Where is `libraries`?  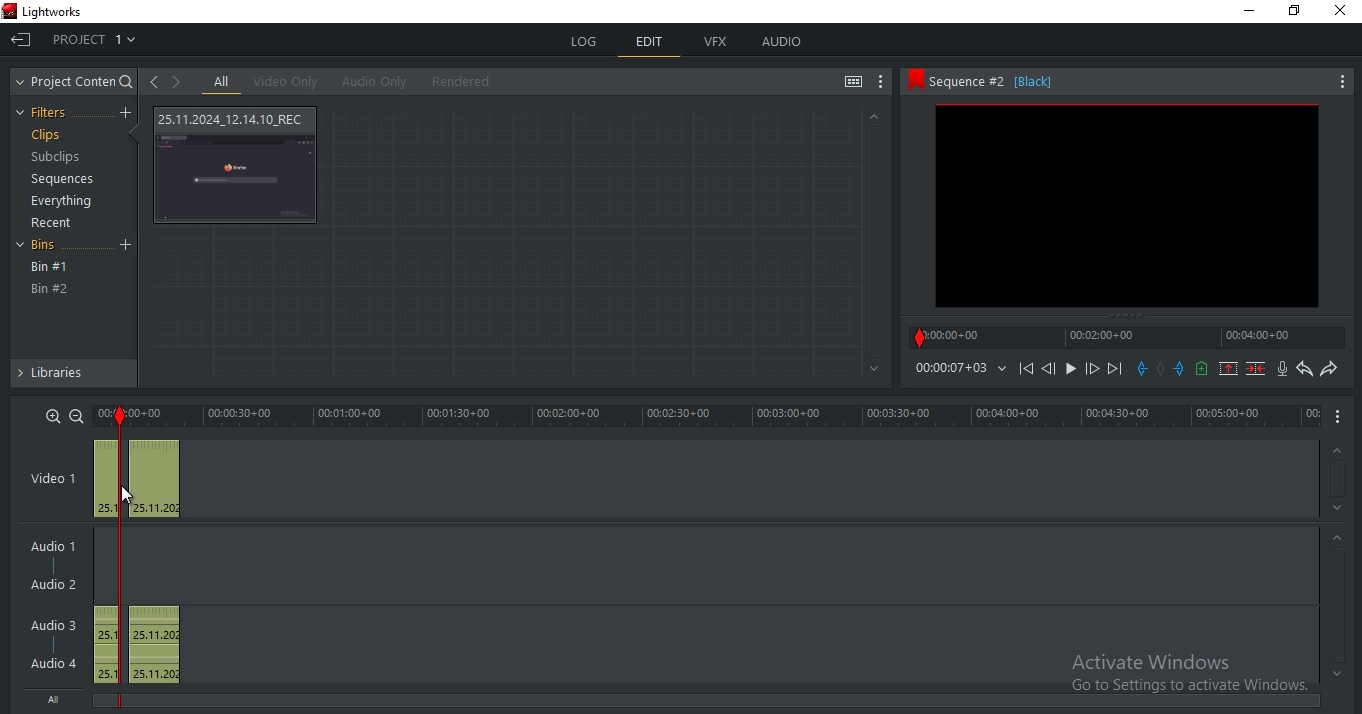
libraries is located at coordinates (72, 377).